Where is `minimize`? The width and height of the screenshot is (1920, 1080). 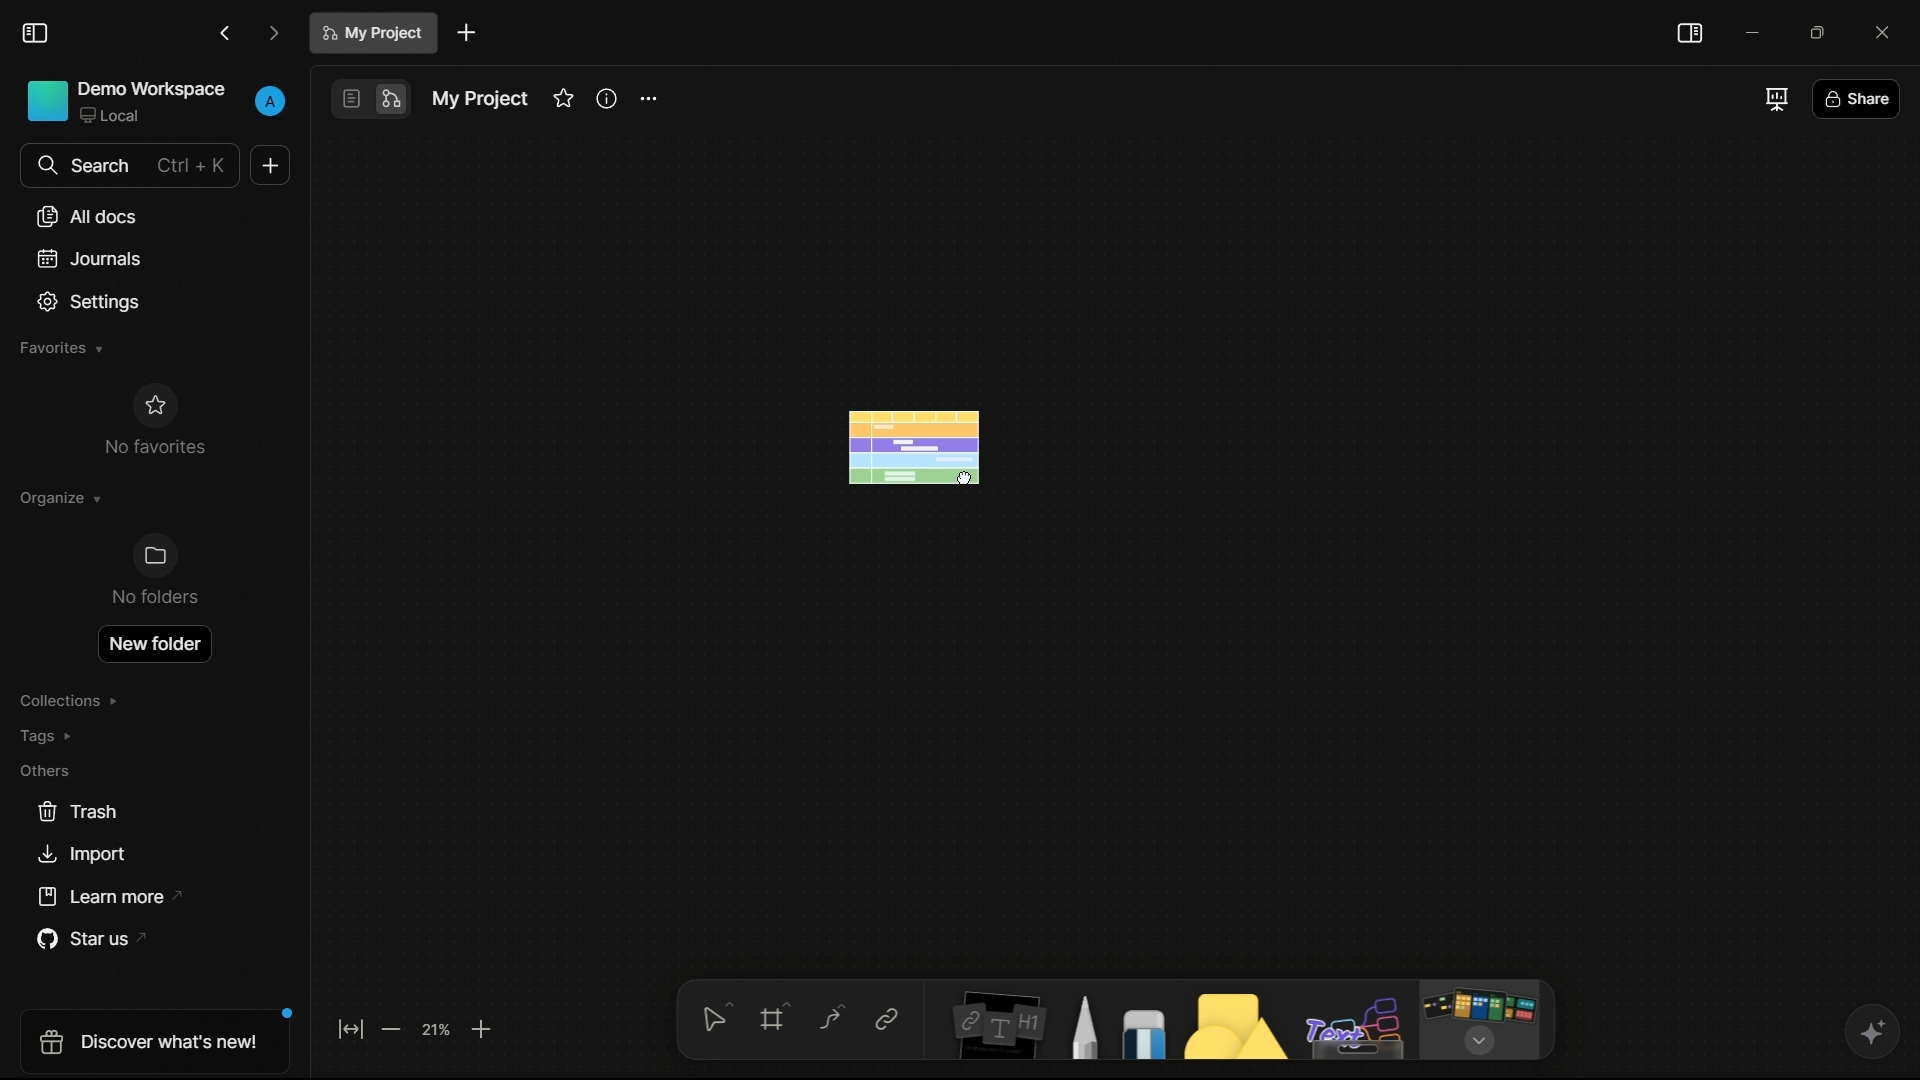
minimize is located at coordinates (1750, 29).